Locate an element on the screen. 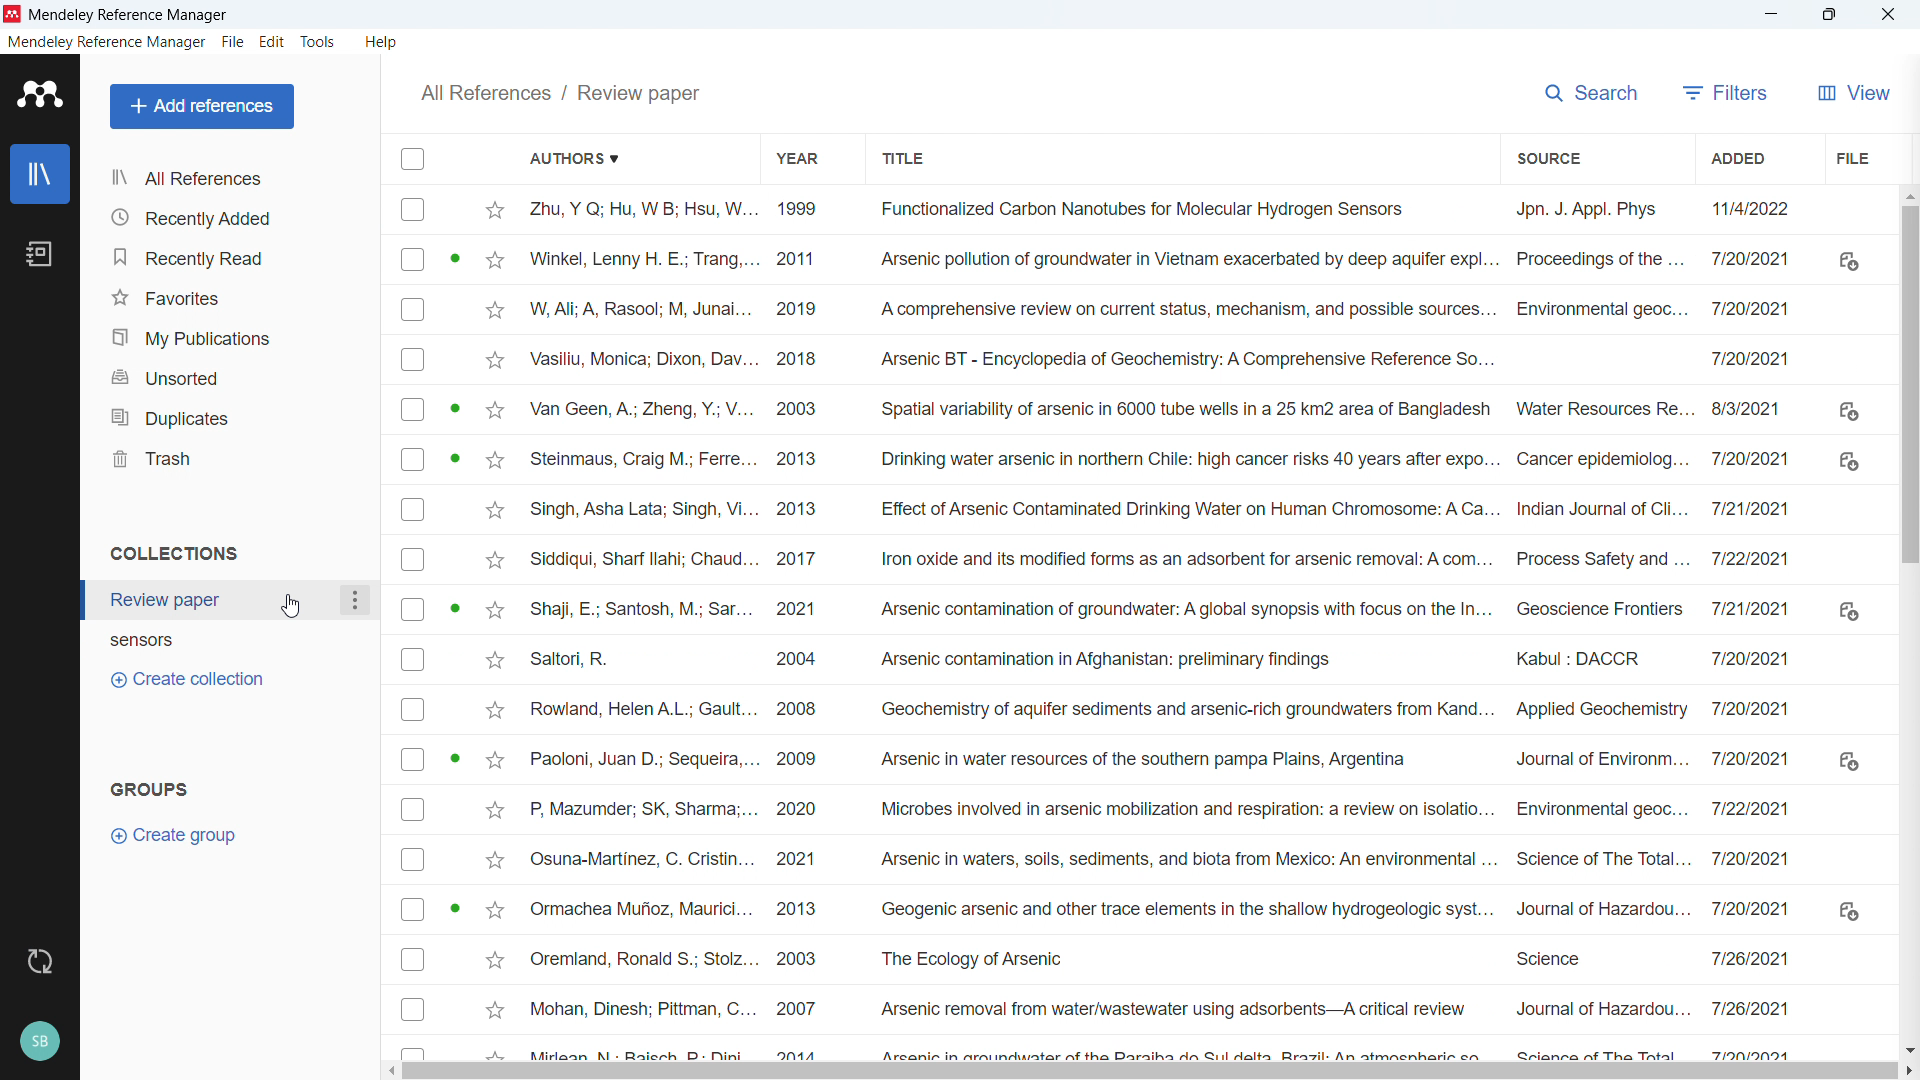  Star Mark Individual entries  is located at coordinates (492, 626).